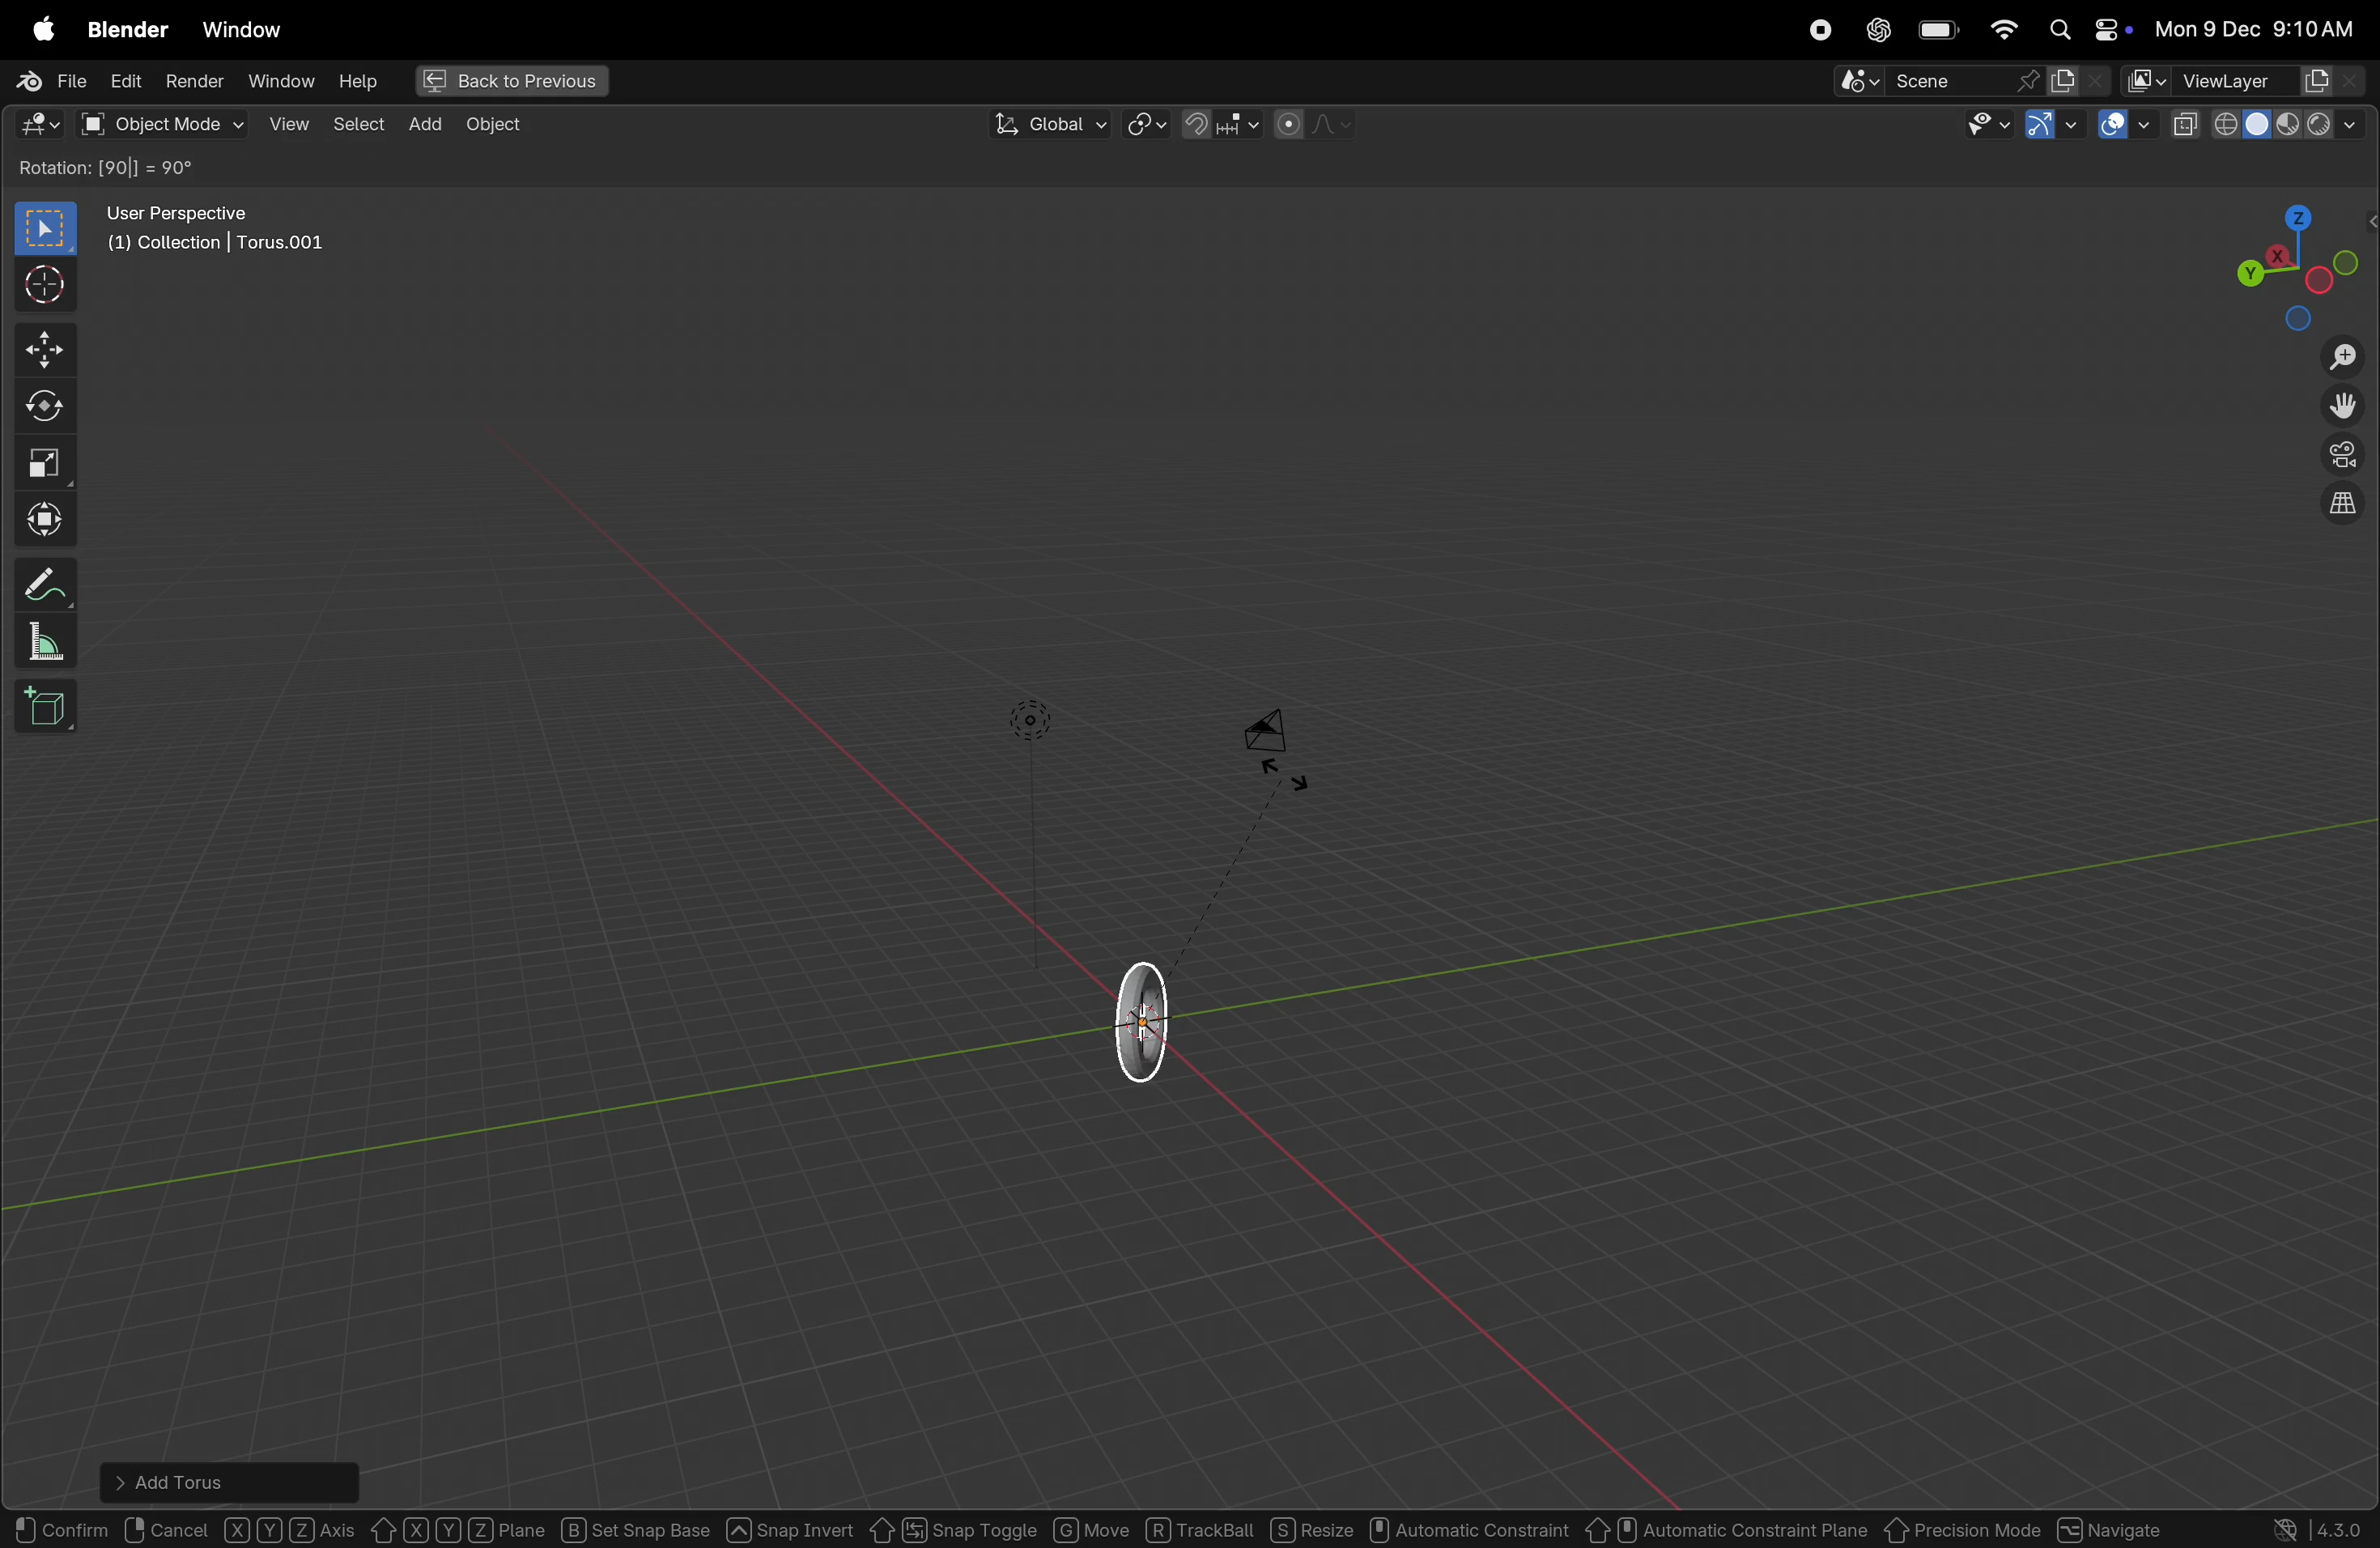 This screenshot has width=2380, height=1548. What do you see at coordinates (637, 1525) in the screenshot?
I see `Set Snap Base` at bounding box center [637, 1525].